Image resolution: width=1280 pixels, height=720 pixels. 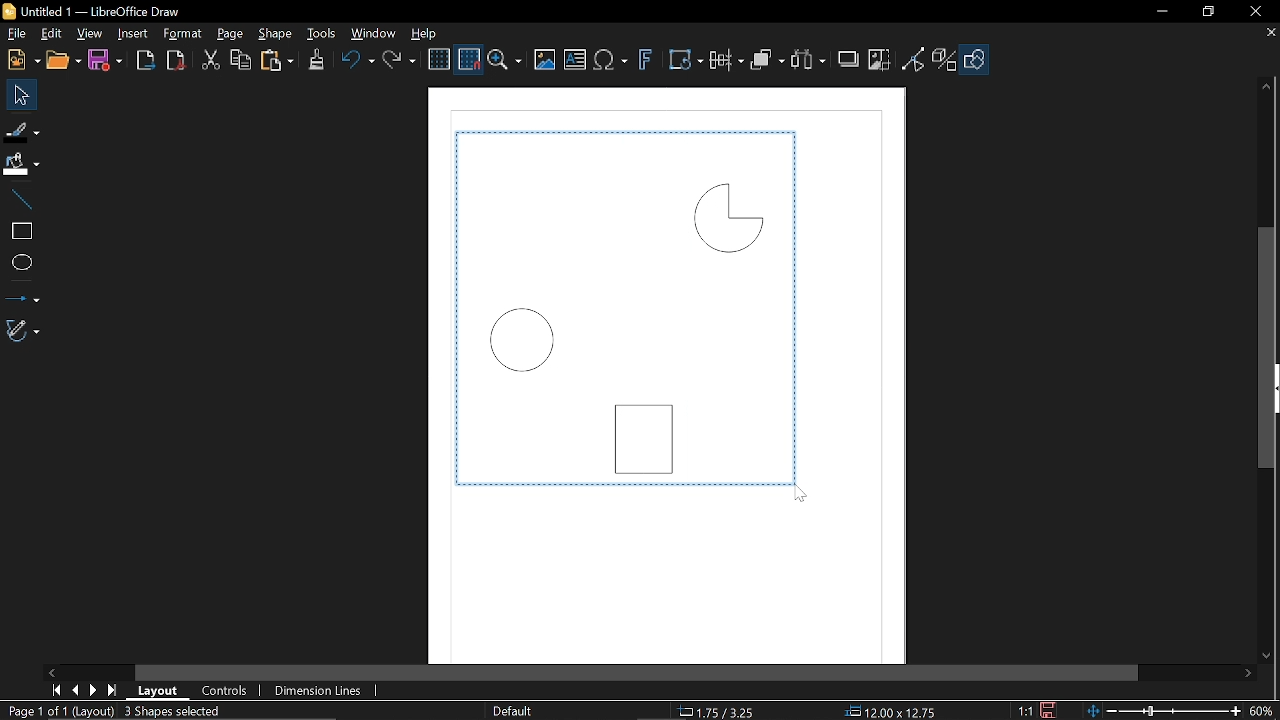 I want to click on Shape, so click(x=275, y=34).